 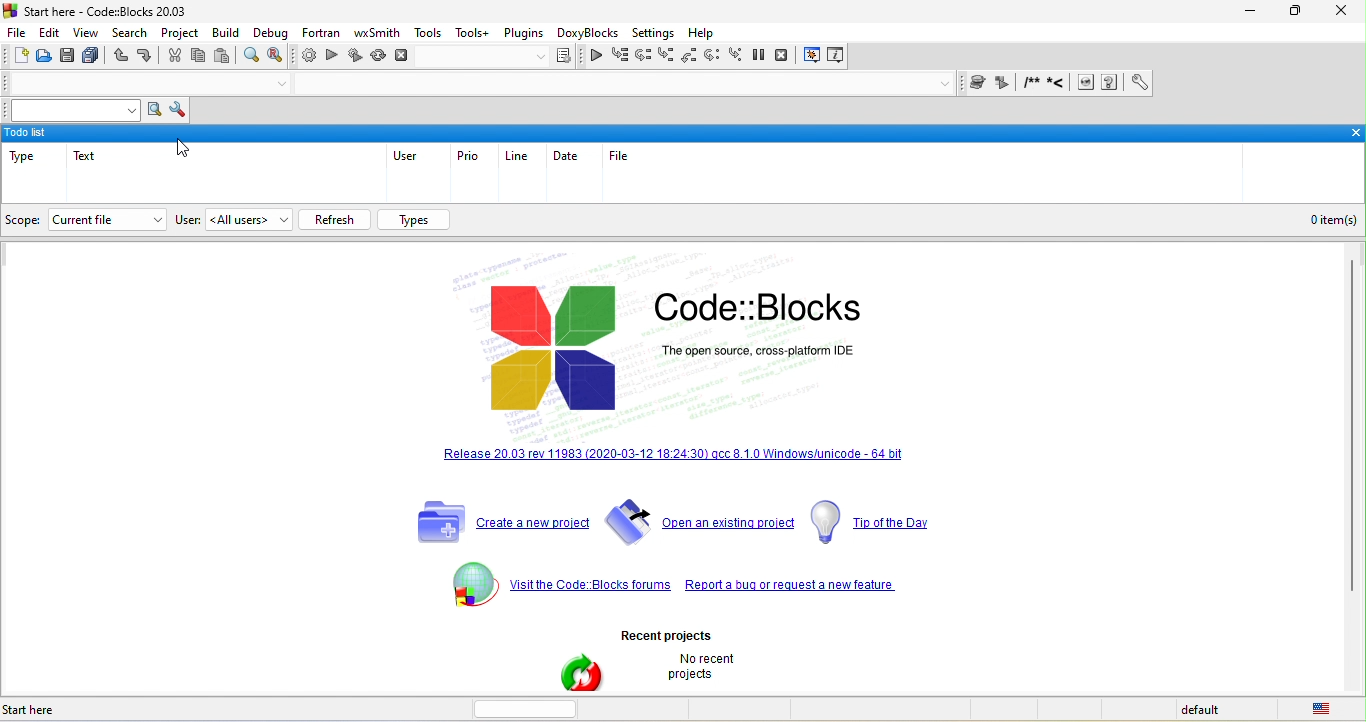 What do you see at coordinates (1351, 425) in the screenshot?
I see `vertical scroll bar` at bounding box center [1351, 425].